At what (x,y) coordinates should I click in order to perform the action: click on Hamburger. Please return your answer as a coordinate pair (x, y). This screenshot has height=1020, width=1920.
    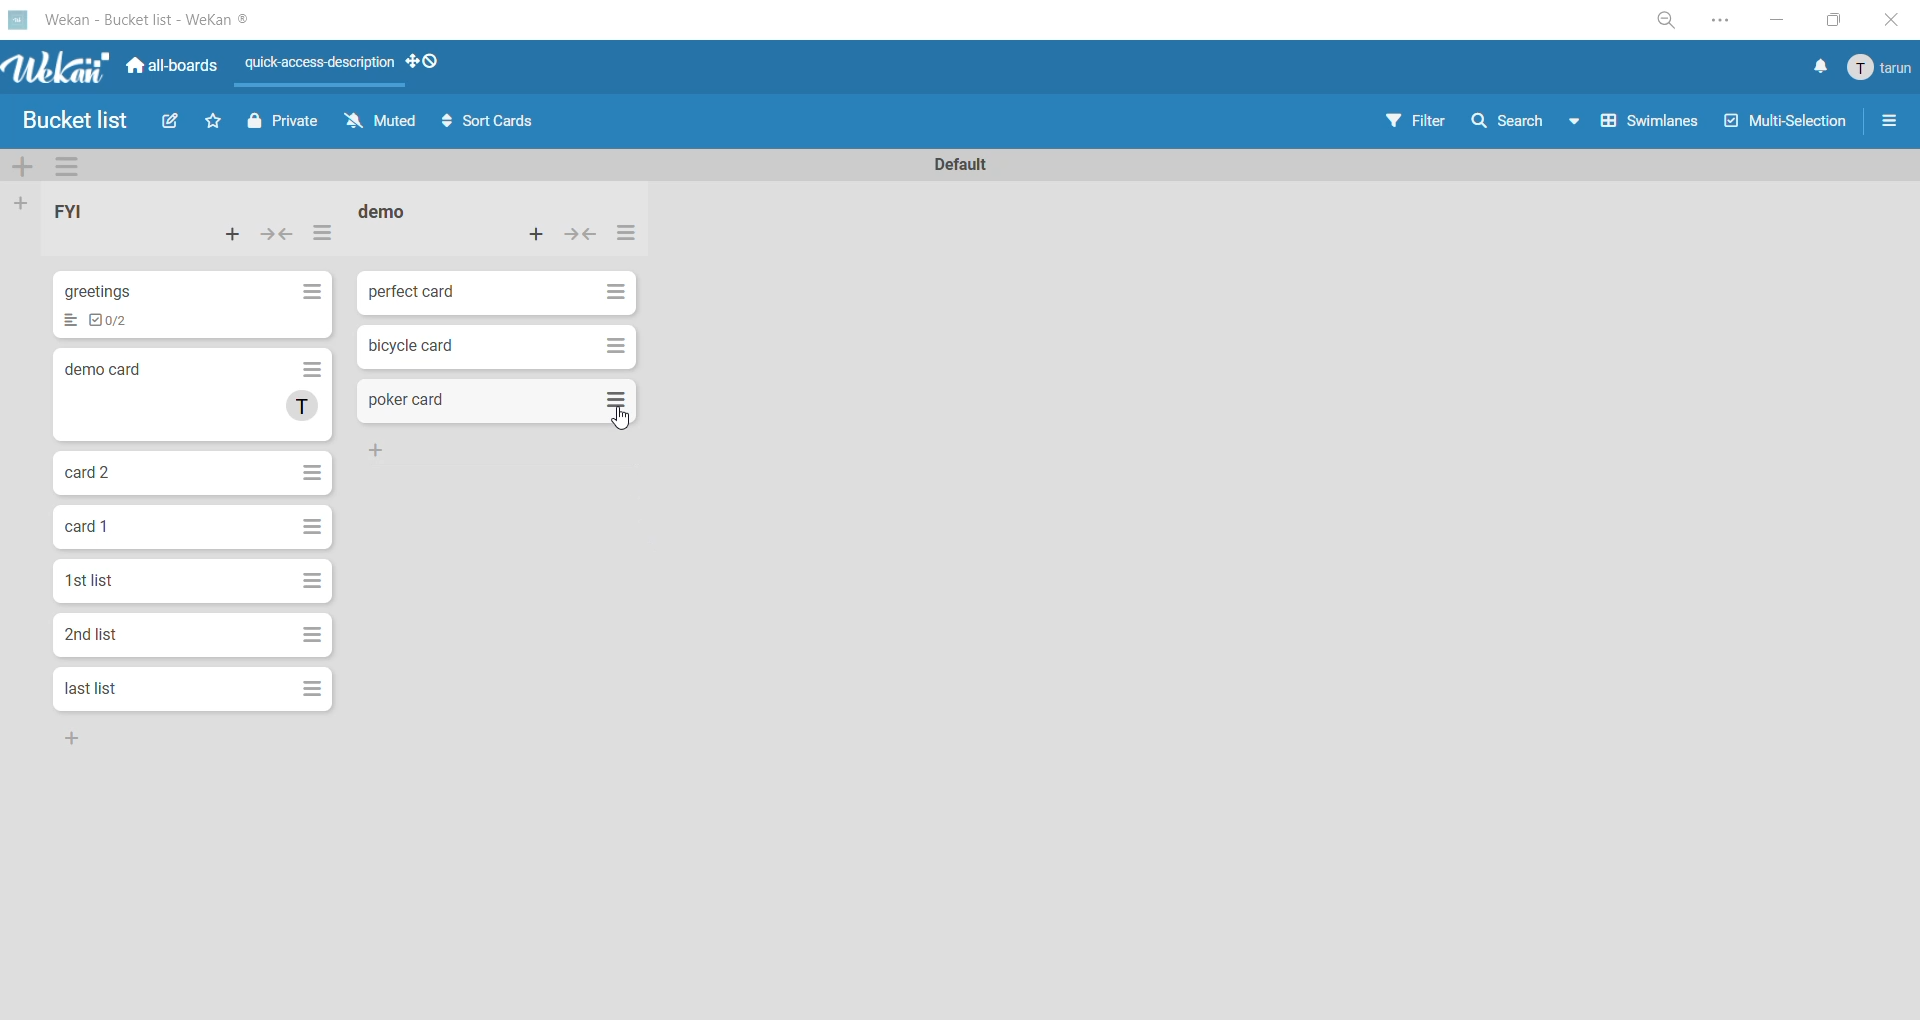
    Looking at the image, I should click on (312, 694).